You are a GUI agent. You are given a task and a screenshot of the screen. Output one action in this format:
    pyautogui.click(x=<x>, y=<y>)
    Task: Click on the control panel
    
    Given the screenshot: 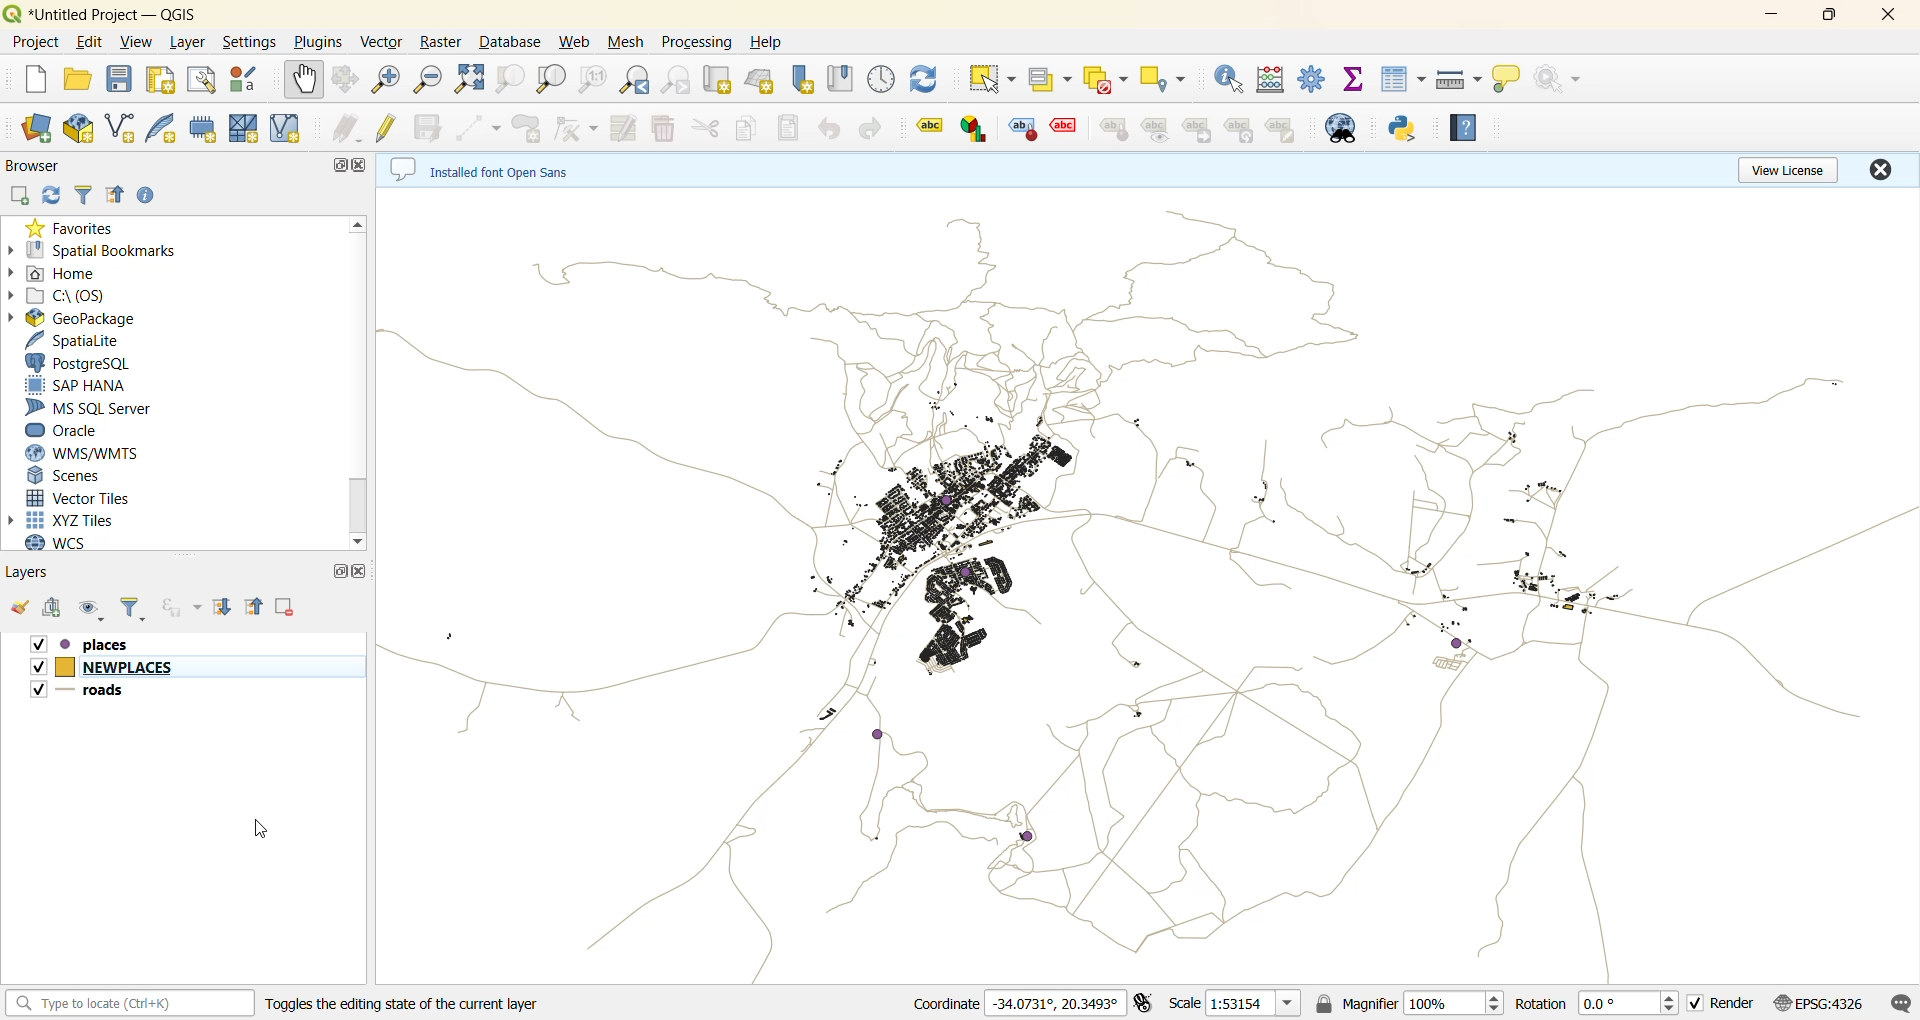 What is the action you would take?
    pyautogui.click(x=883, y=81)
    